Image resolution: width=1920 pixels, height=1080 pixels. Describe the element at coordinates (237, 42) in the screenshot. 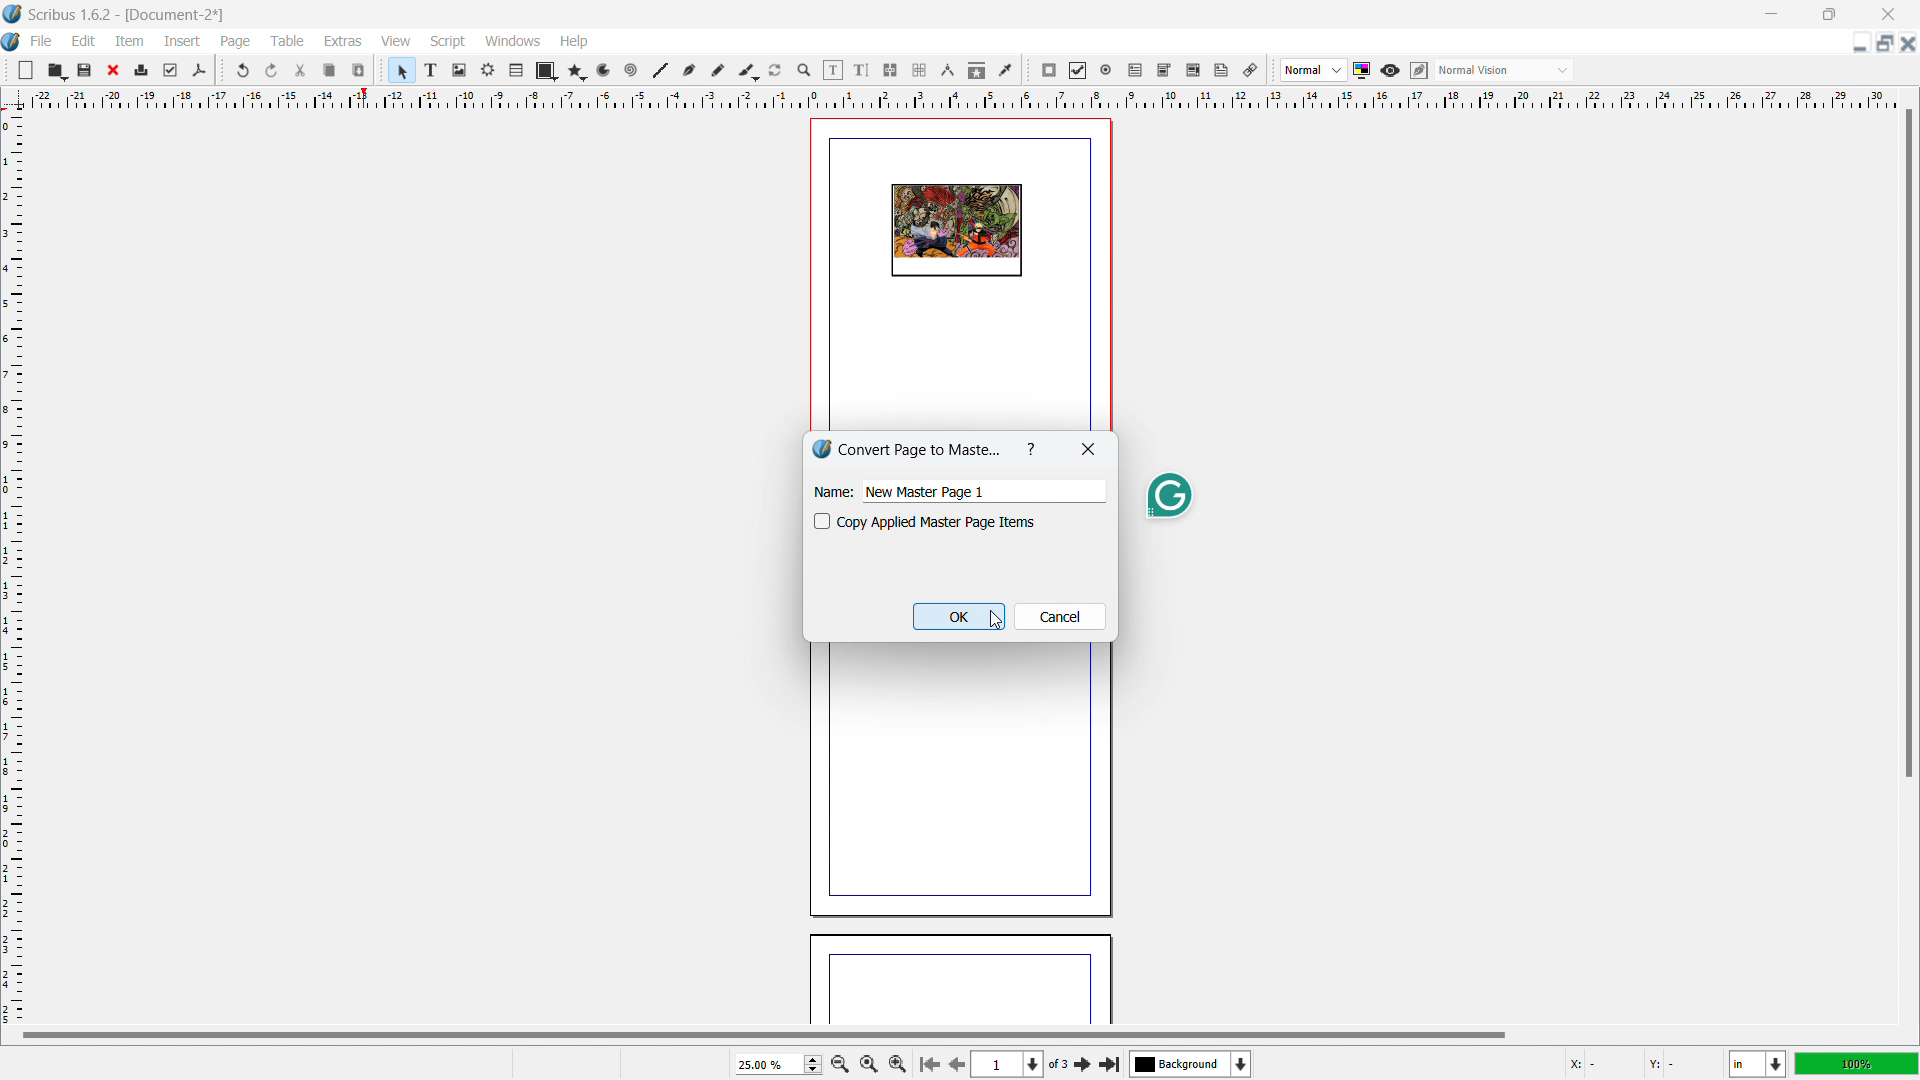

I see `page` at that location.